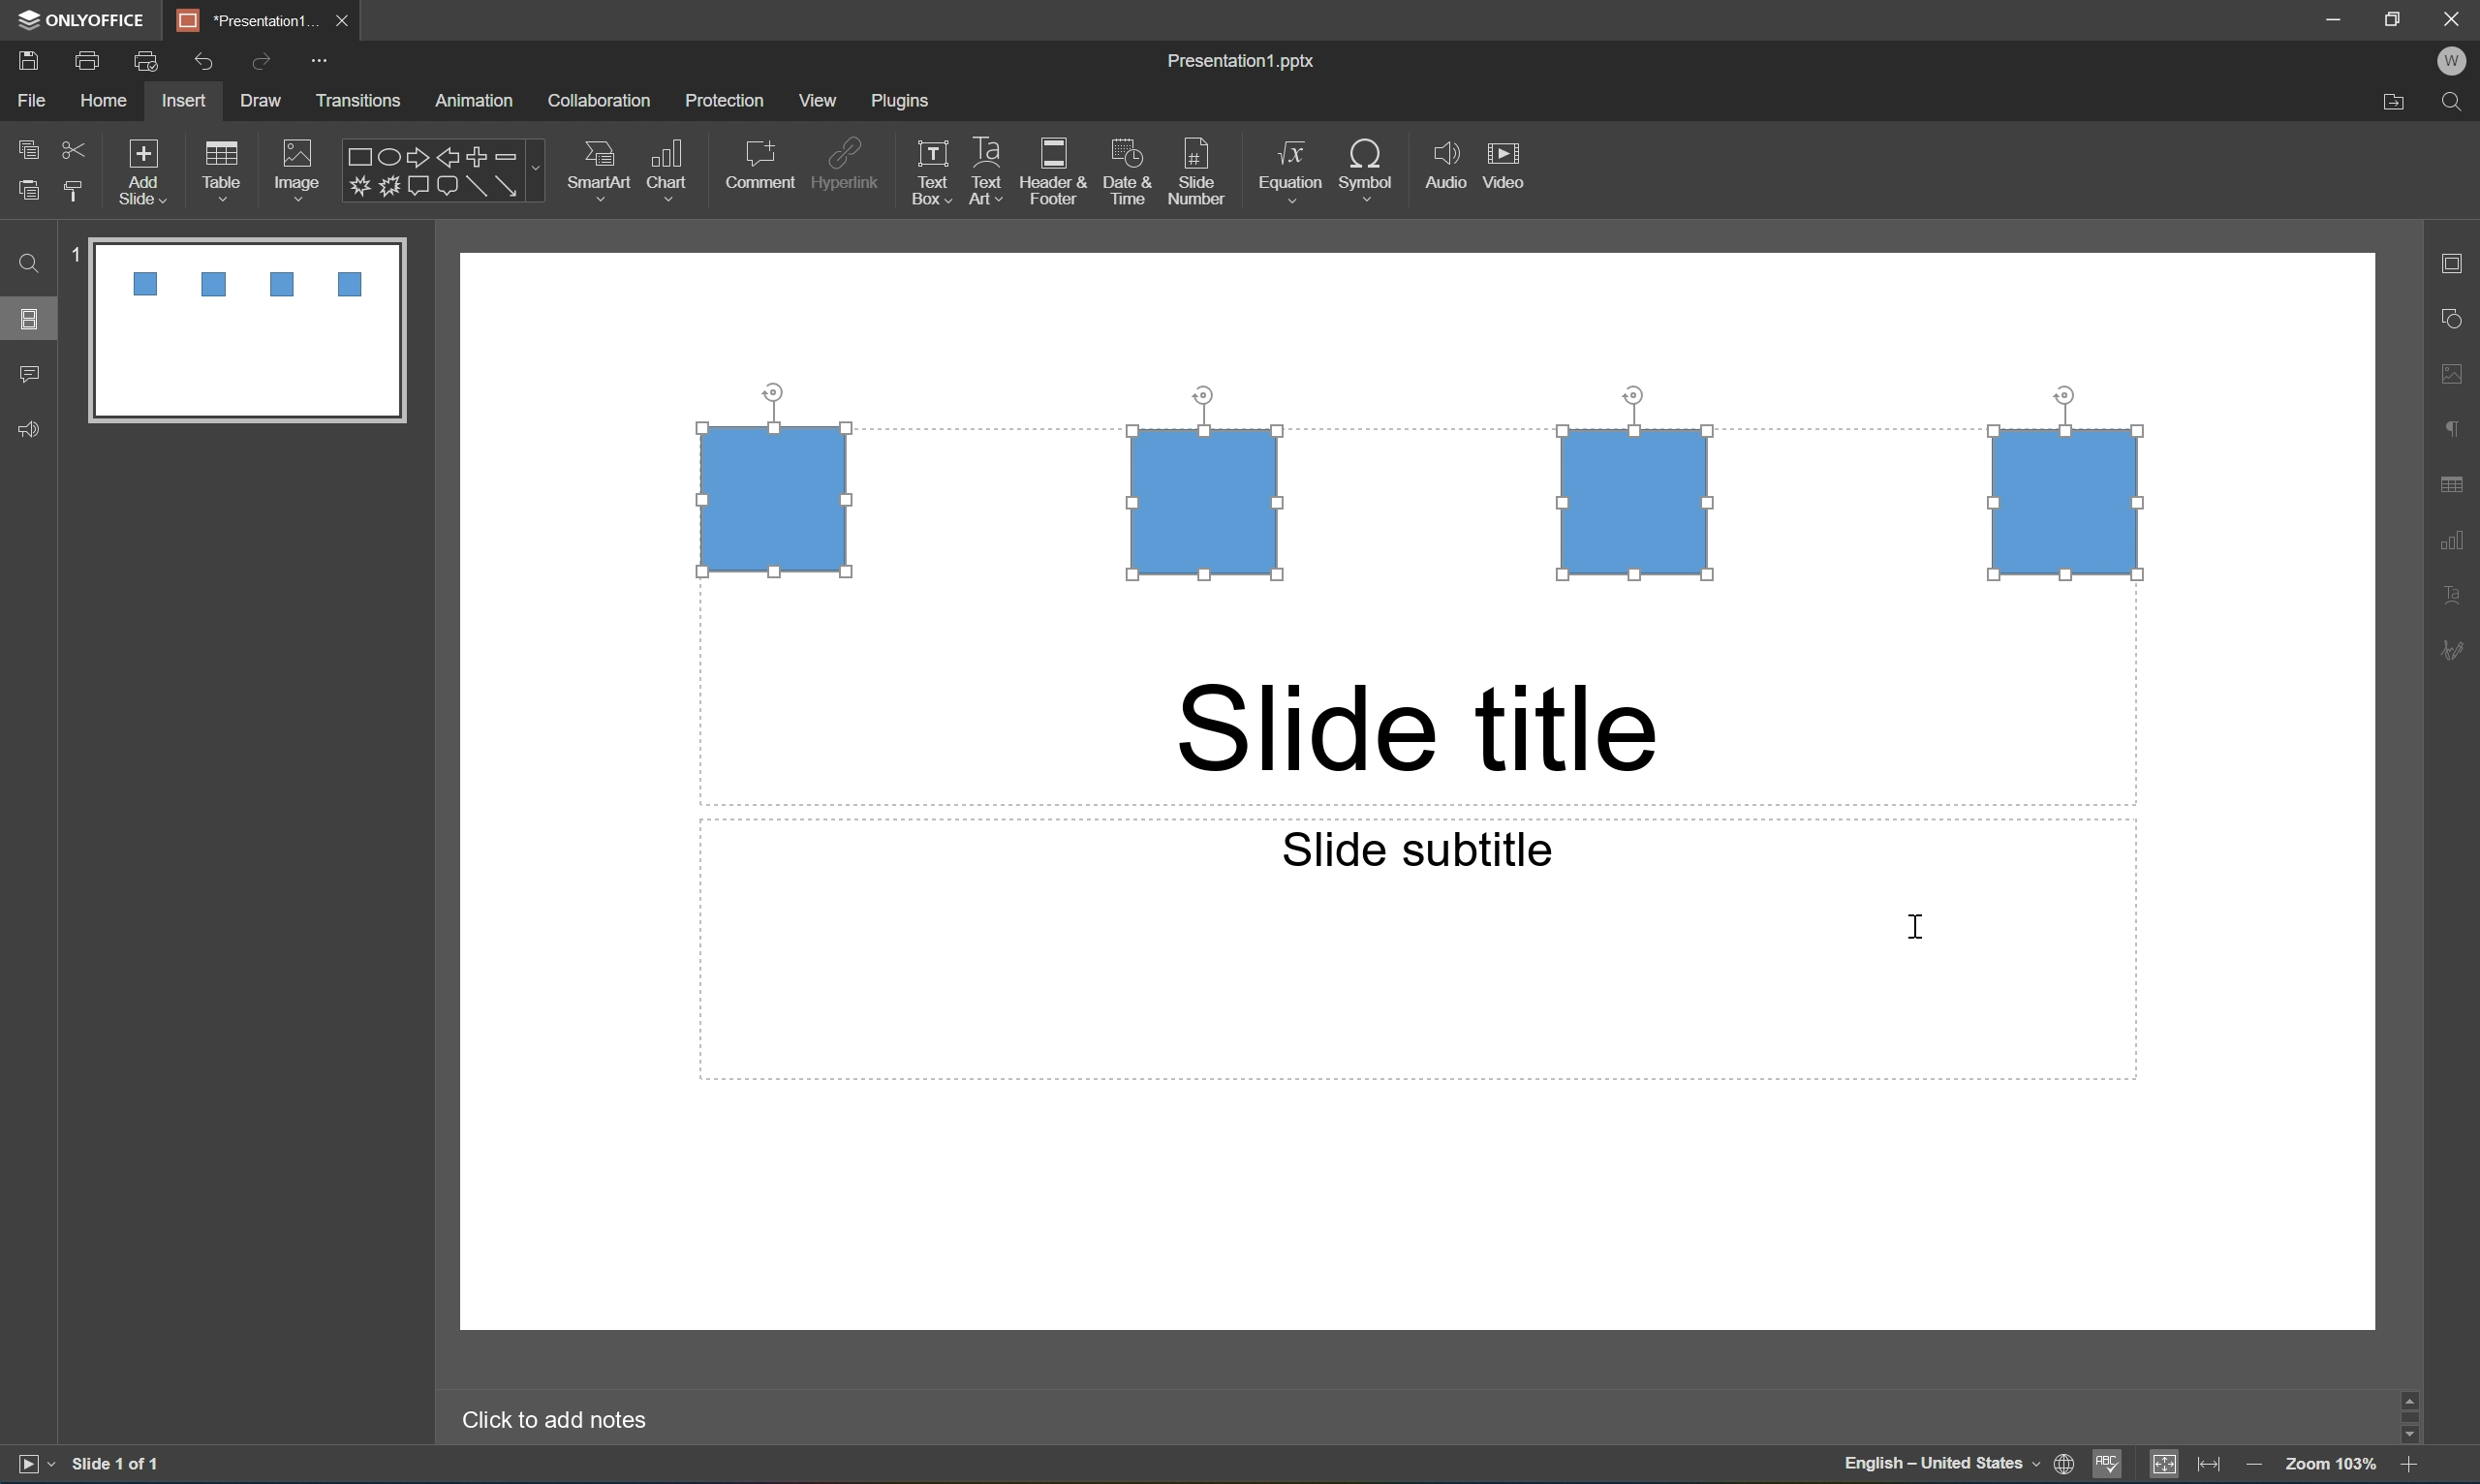 This screenshot has width=2480, height=1484. Describe the element at coordinates (102, 102) in the screenshot. I see `home` at that location.